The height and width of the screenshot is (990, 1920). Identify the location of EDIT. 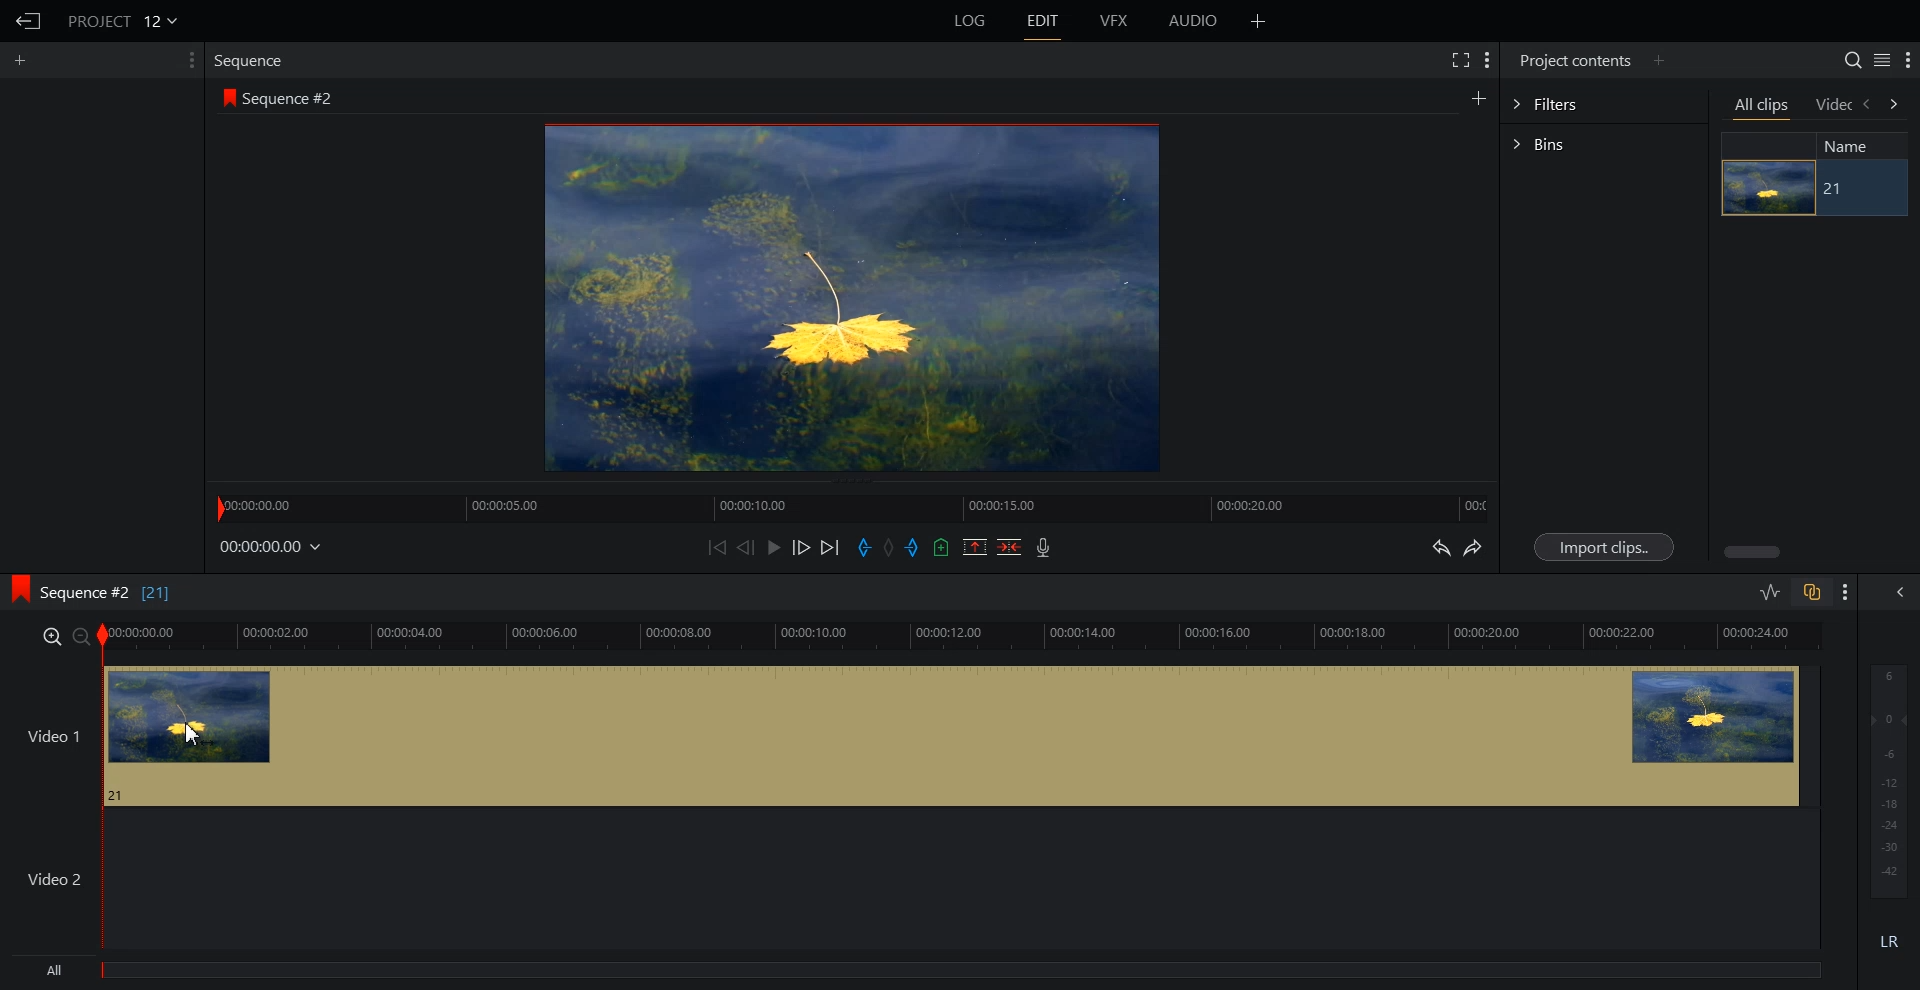
(1046, 21).